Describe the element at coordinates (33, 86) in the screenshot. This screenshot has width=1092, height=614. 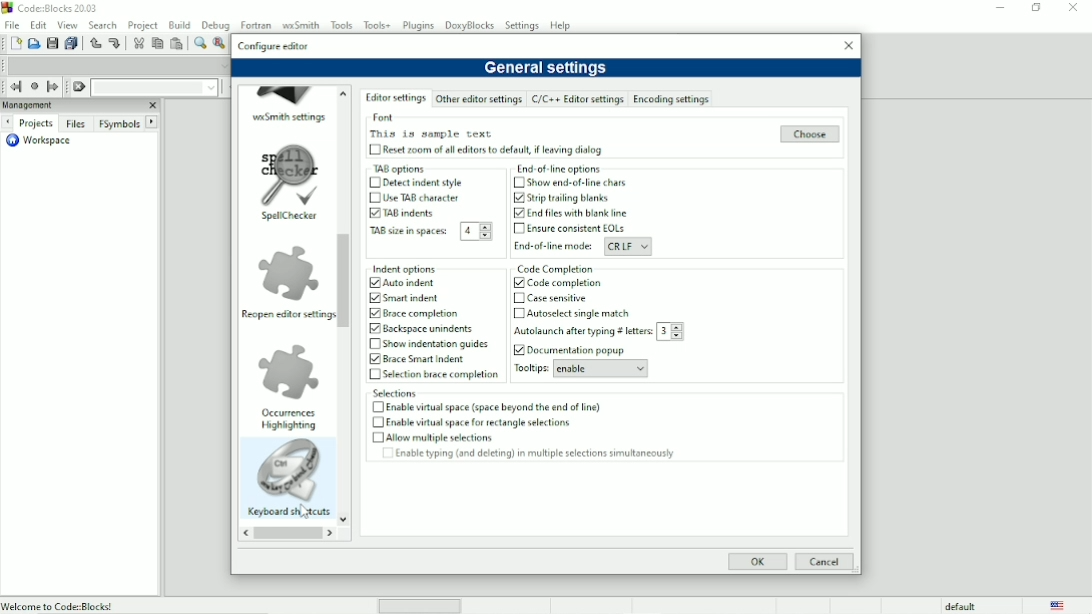
I see `Last jump` at that location.